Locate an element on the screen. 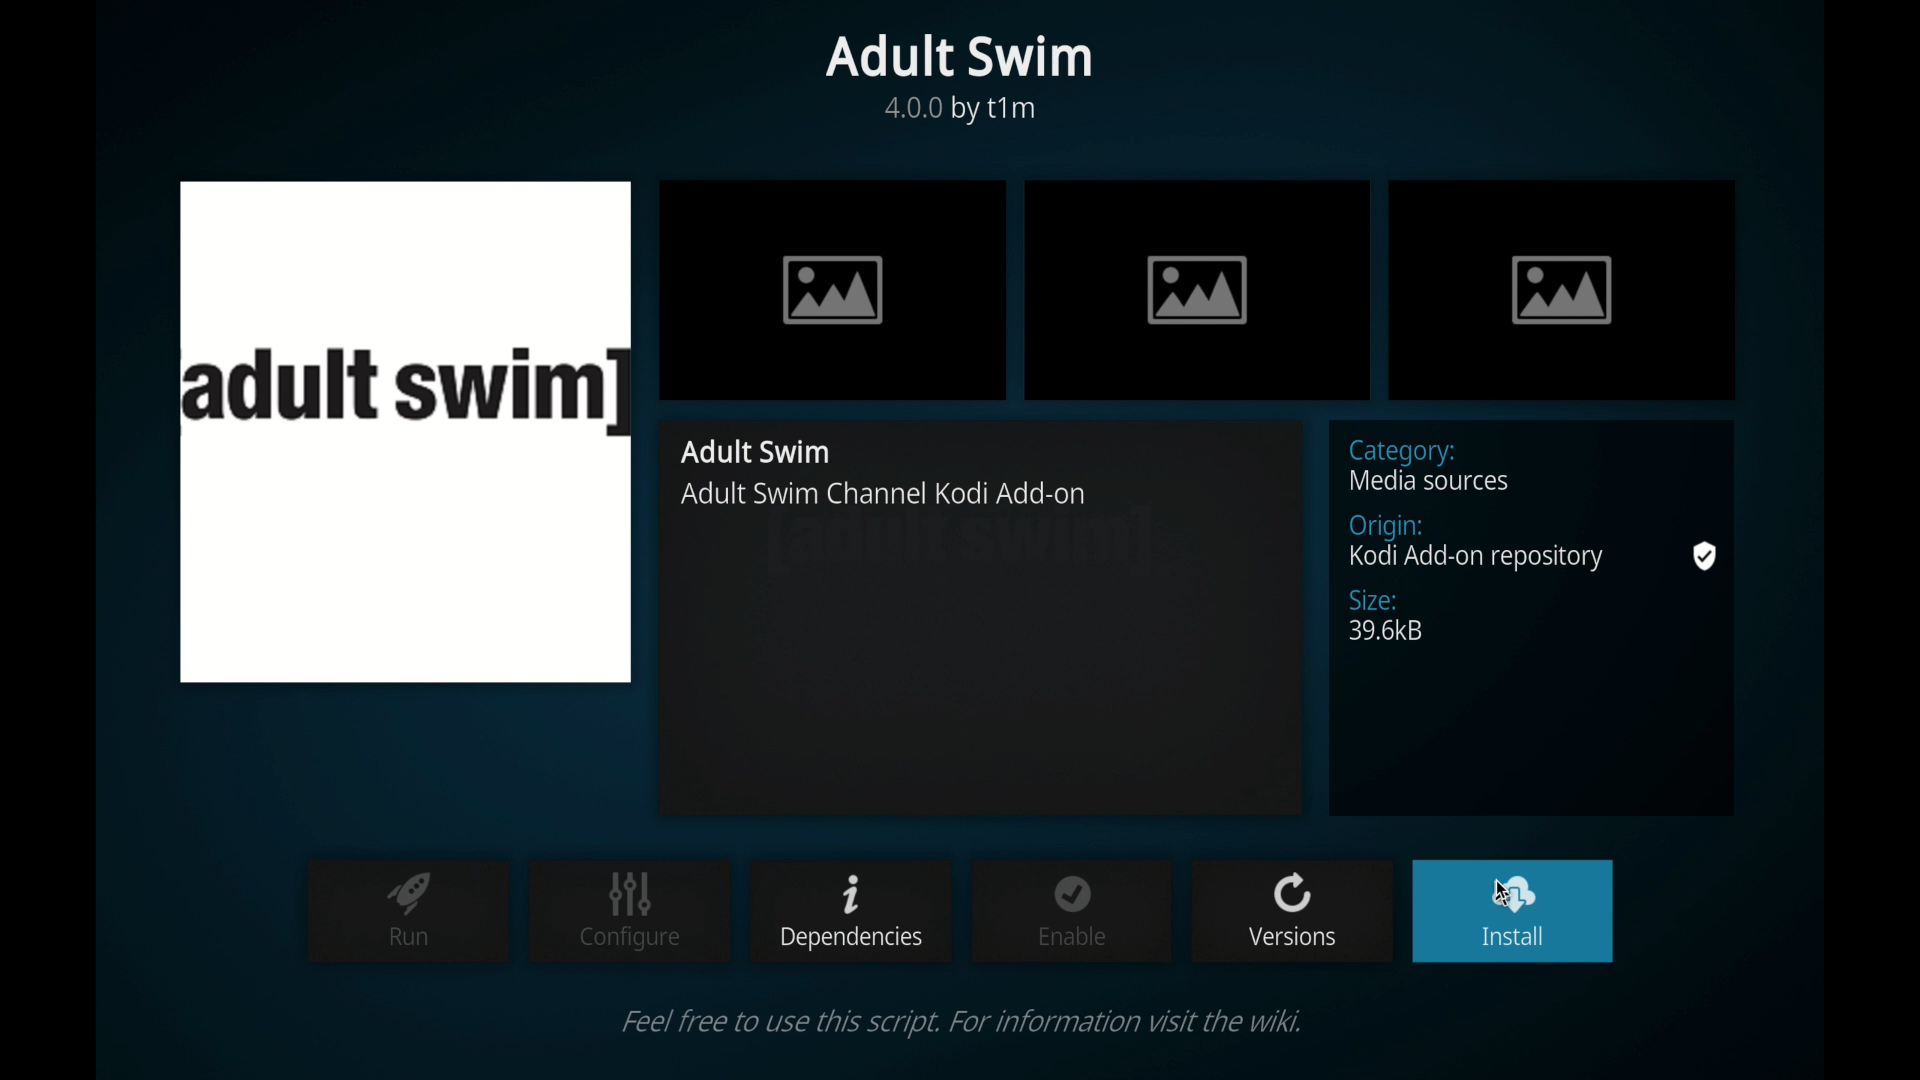 This screenshot has width=1920, height=1080. size is located at coordinates (1387, 616).